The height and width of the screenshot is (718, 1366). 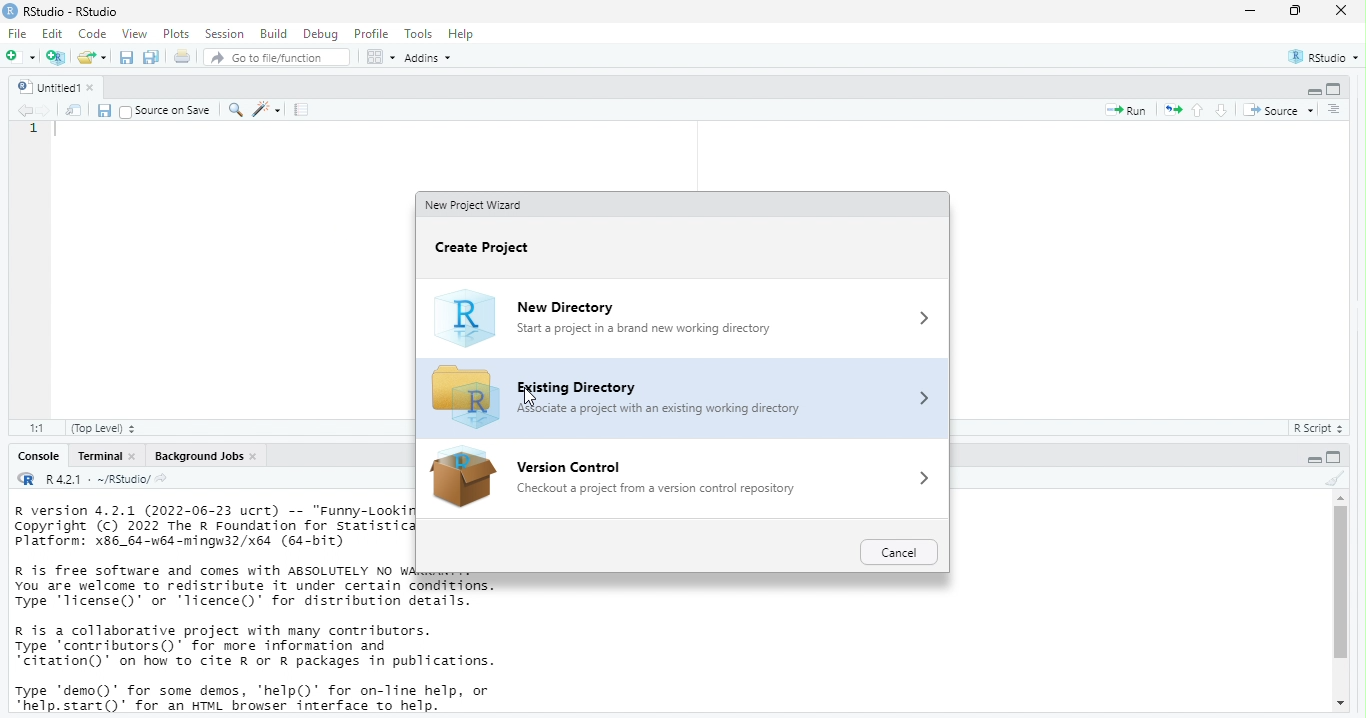 What do you see at coordinates (93, 56) in the screenshot?
I see `open an existing file` at bounding box center [93, 56].